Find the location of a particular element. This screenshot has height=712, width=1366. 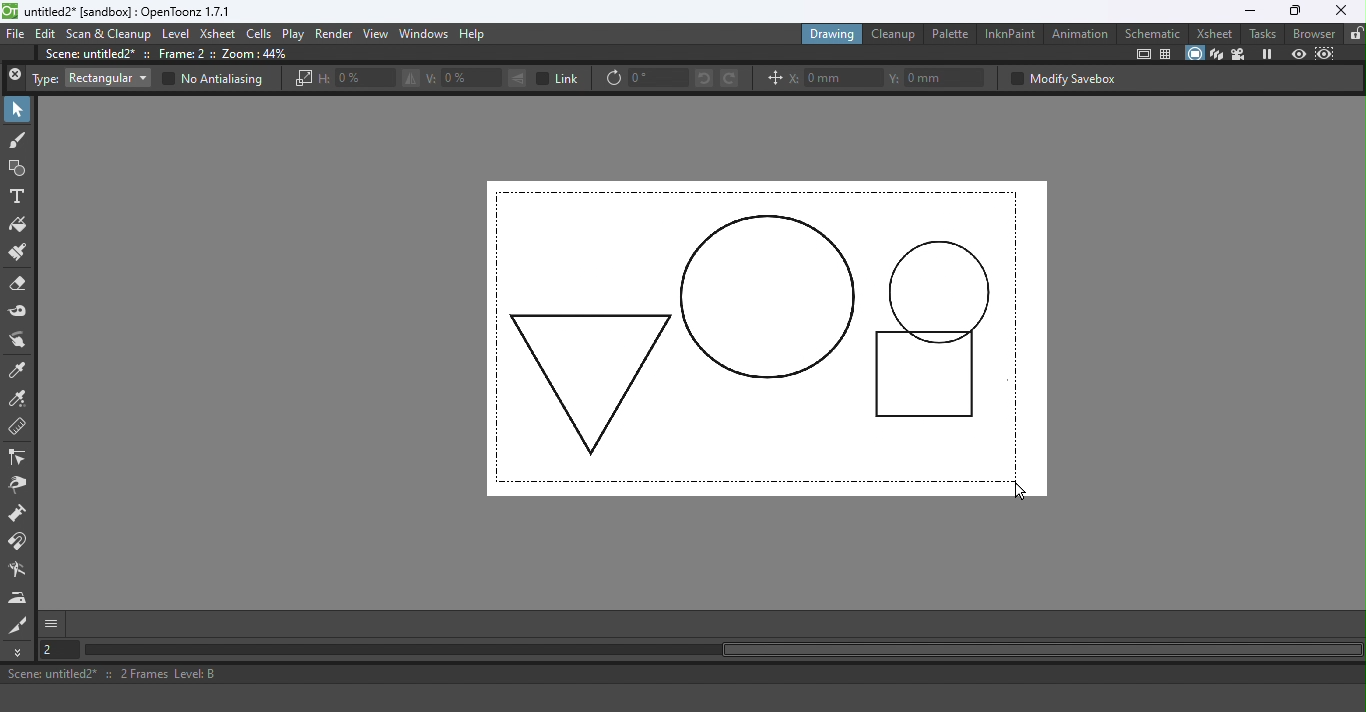

Minimize is located at coordinates (1243, 11).